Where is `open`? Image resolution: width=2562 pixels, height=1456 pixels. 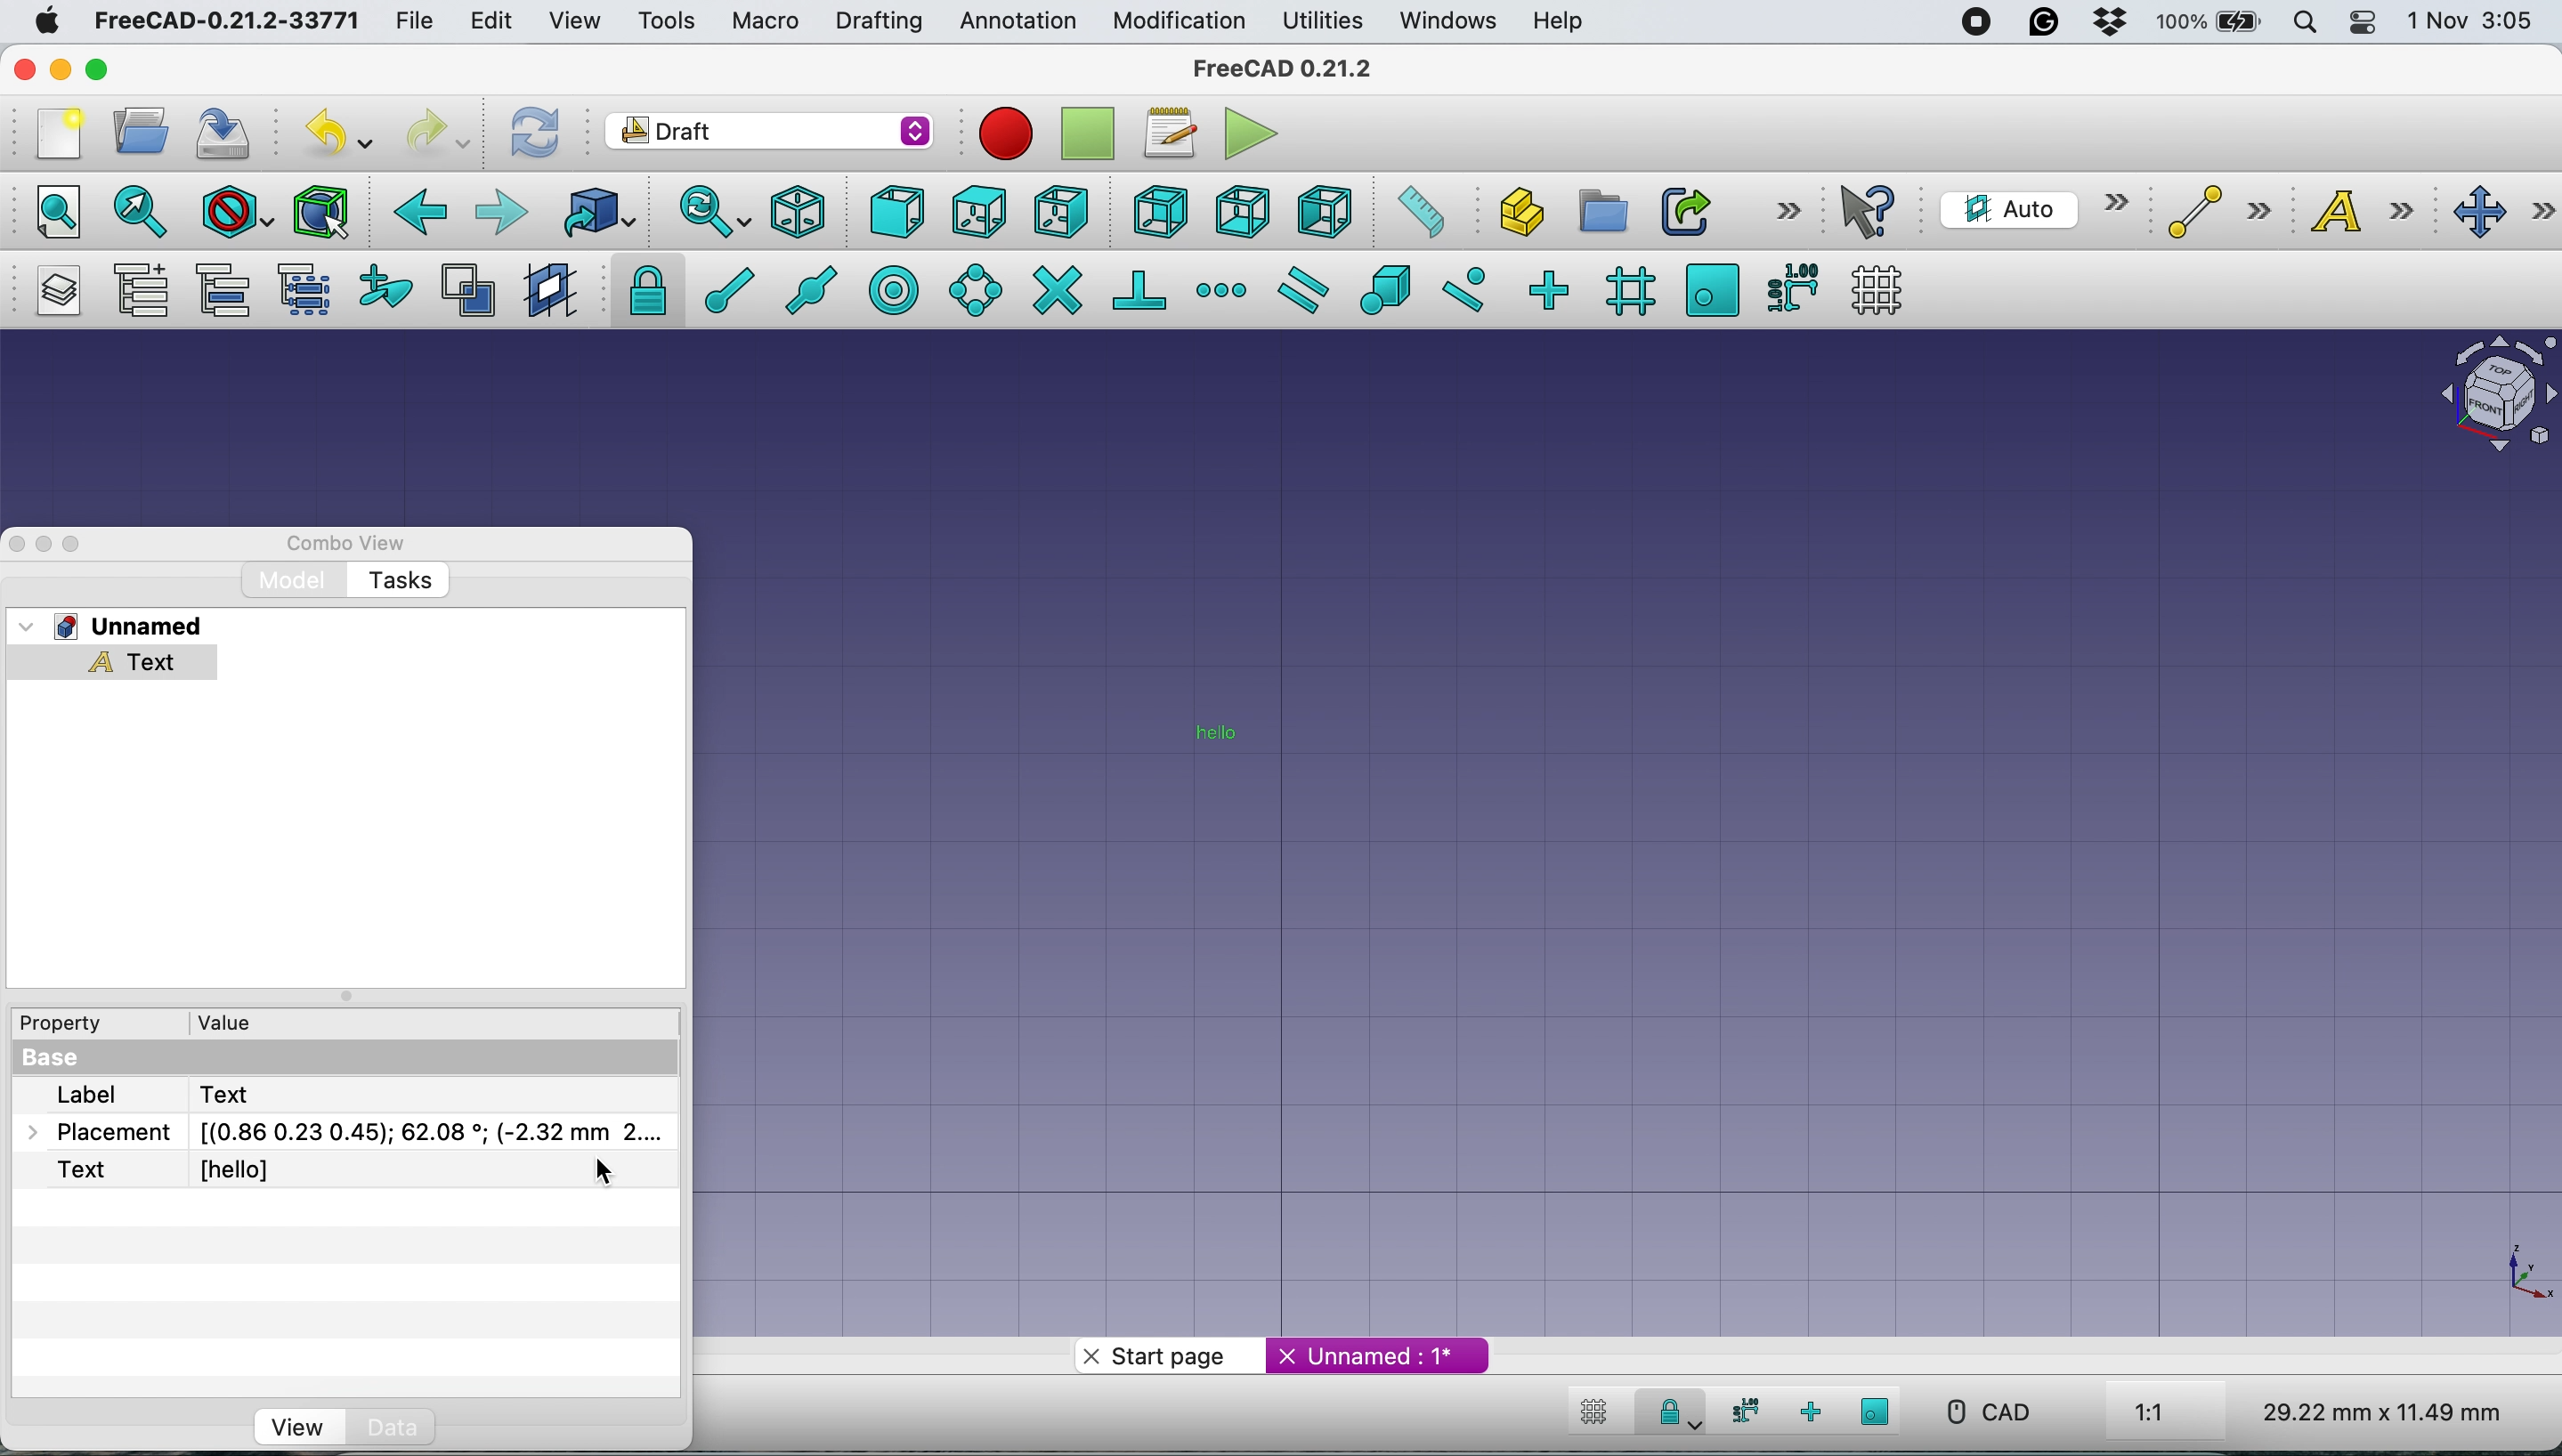 open is located at coordinates (138, 129).